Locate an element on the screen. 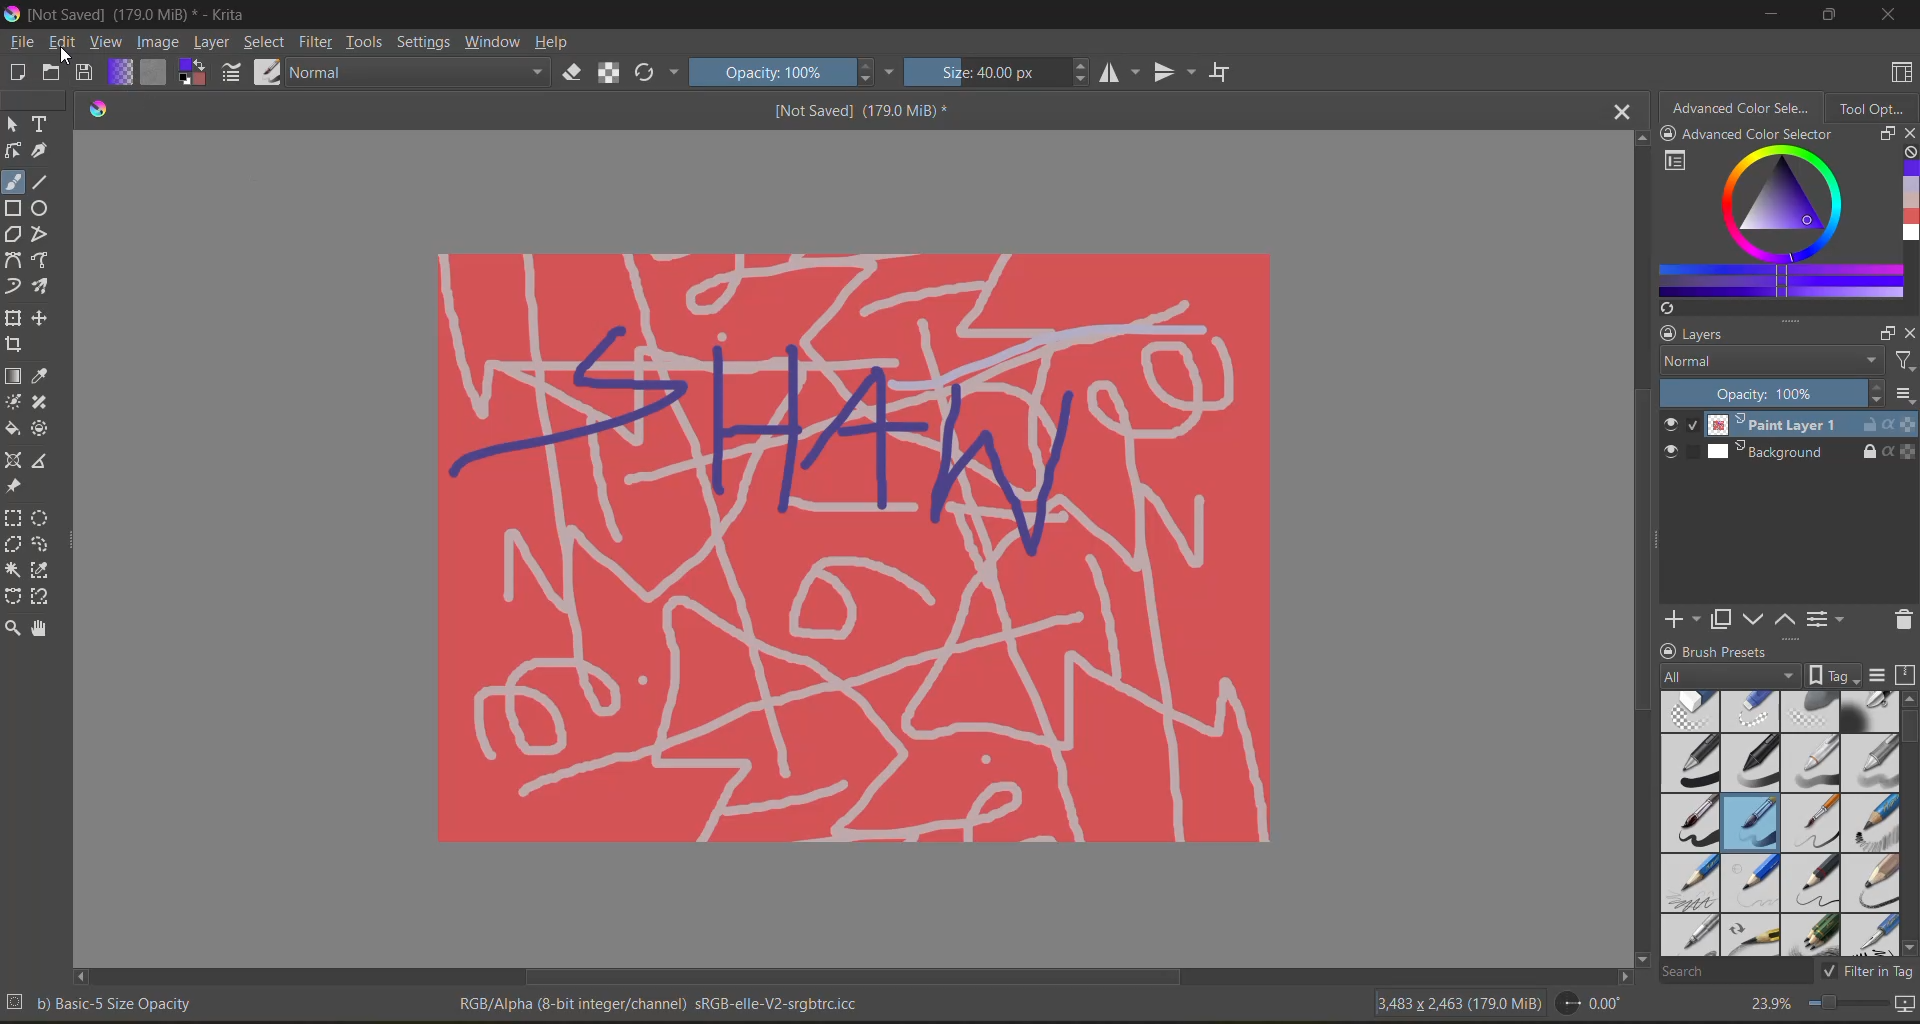  brush presets is located at coordinates (1781, 824).